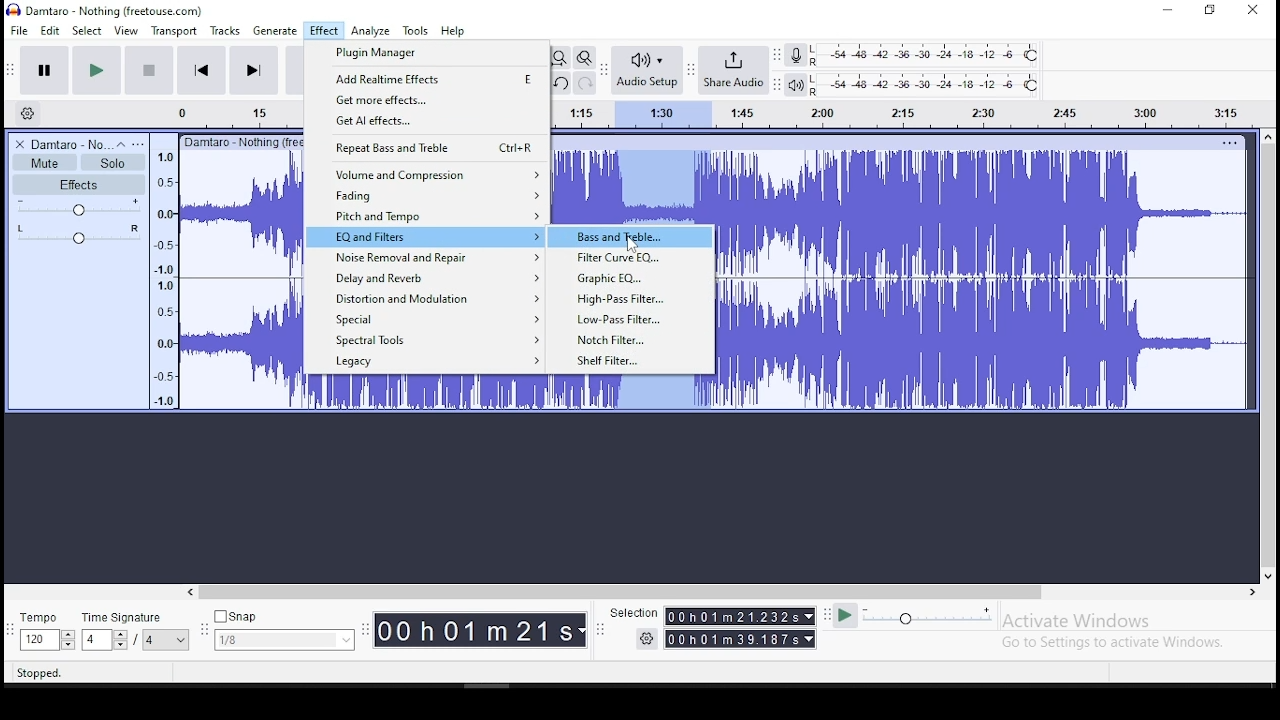 Image resolution: width=1280 pixels, height=720 pixels. What do you see at coordinates (165, 279) in the screenshot?
I see `` at bounding box center [165, 279].